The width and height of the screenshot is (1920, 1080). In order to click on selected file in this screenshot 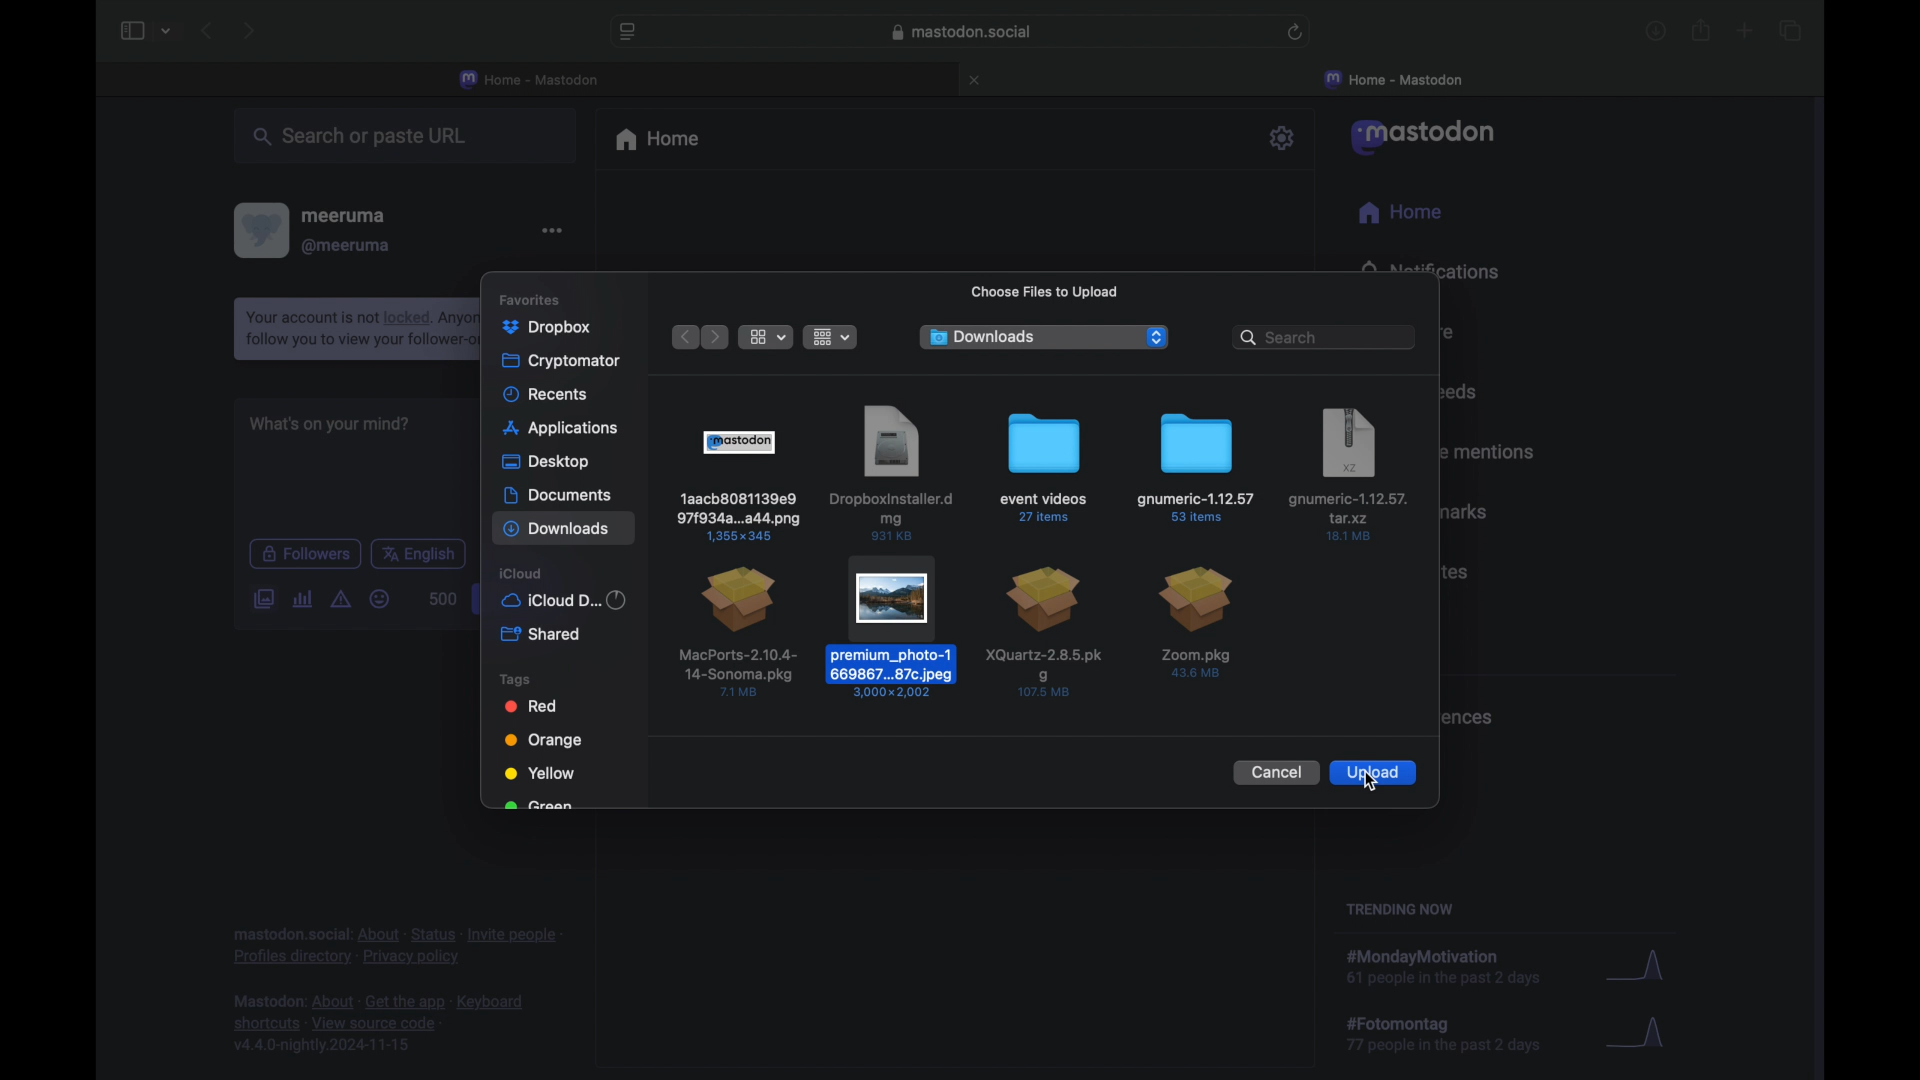, I will do `click(894, 625)`.